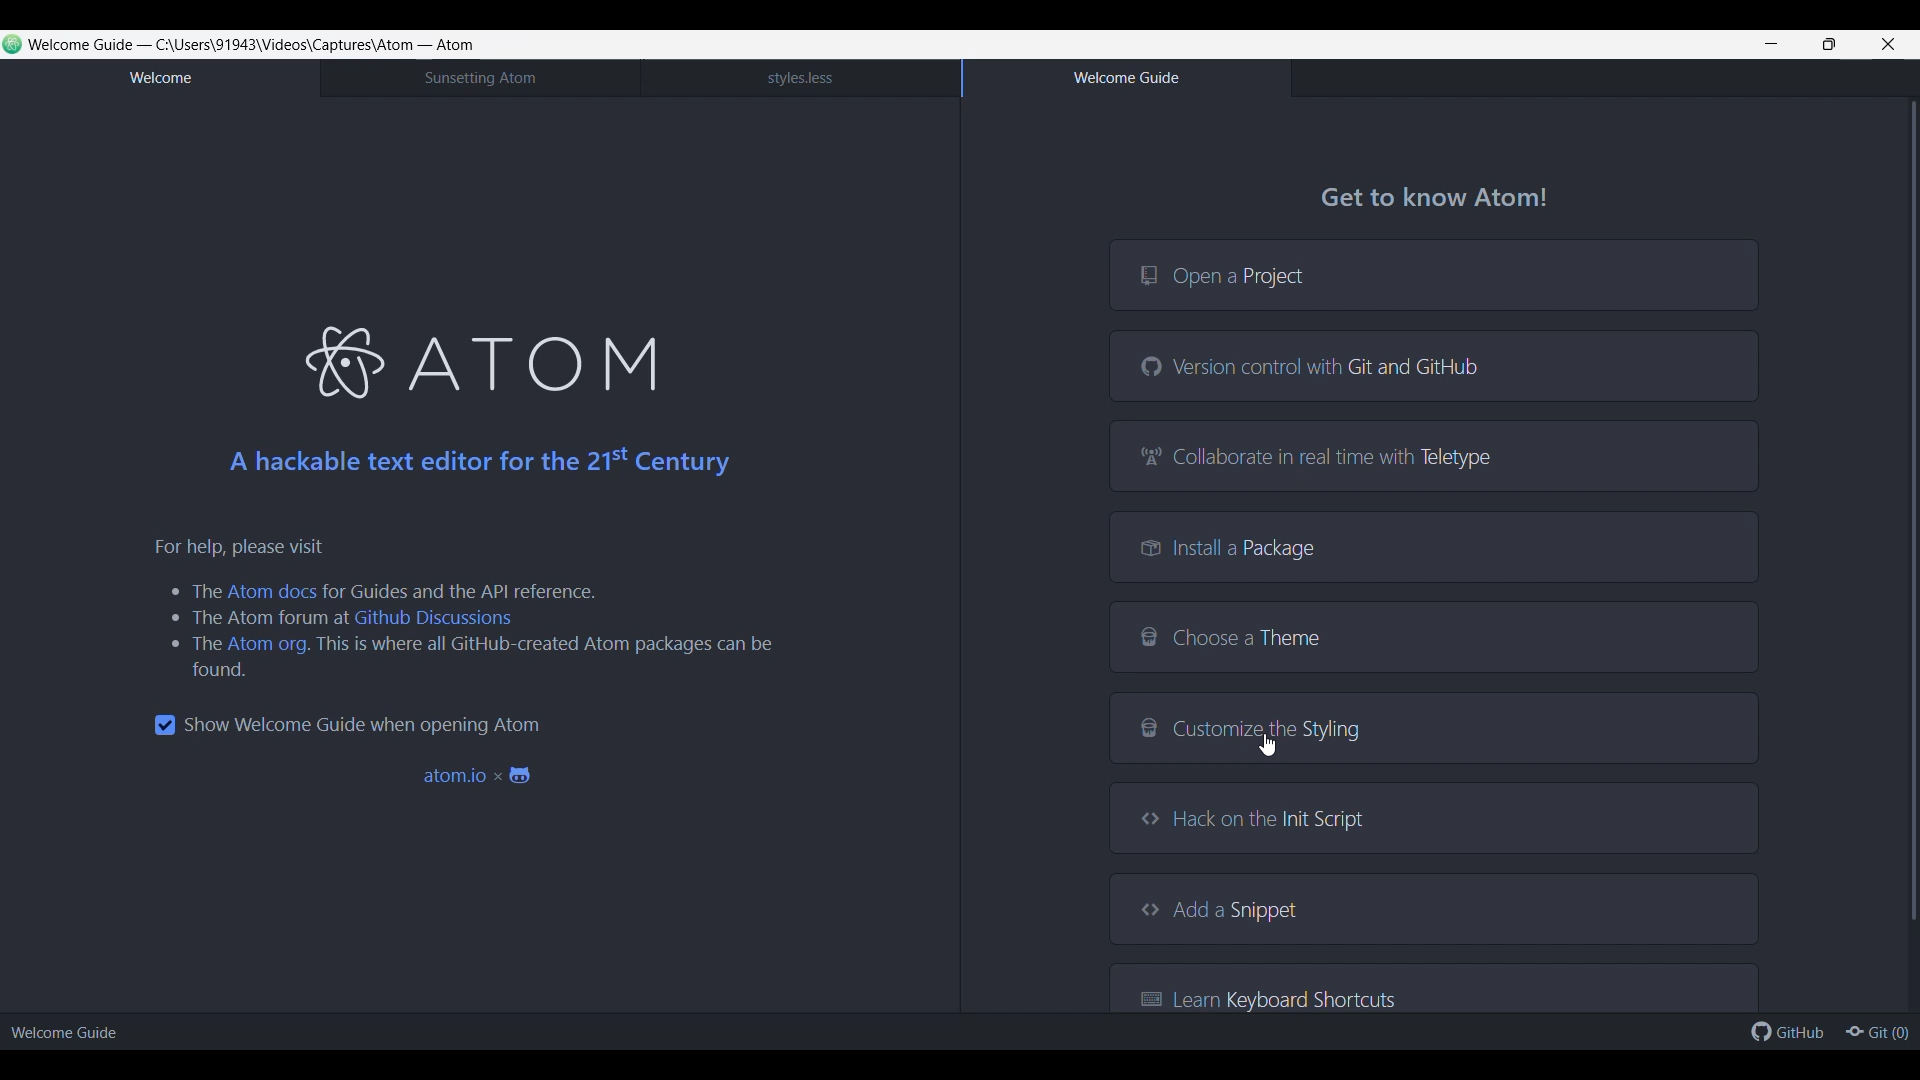 This screenshot has width=1920, height=1080. What do you see at coordinates (285, 44) in the screenshot?
I see `directory path` at bounding box center [285, 44].